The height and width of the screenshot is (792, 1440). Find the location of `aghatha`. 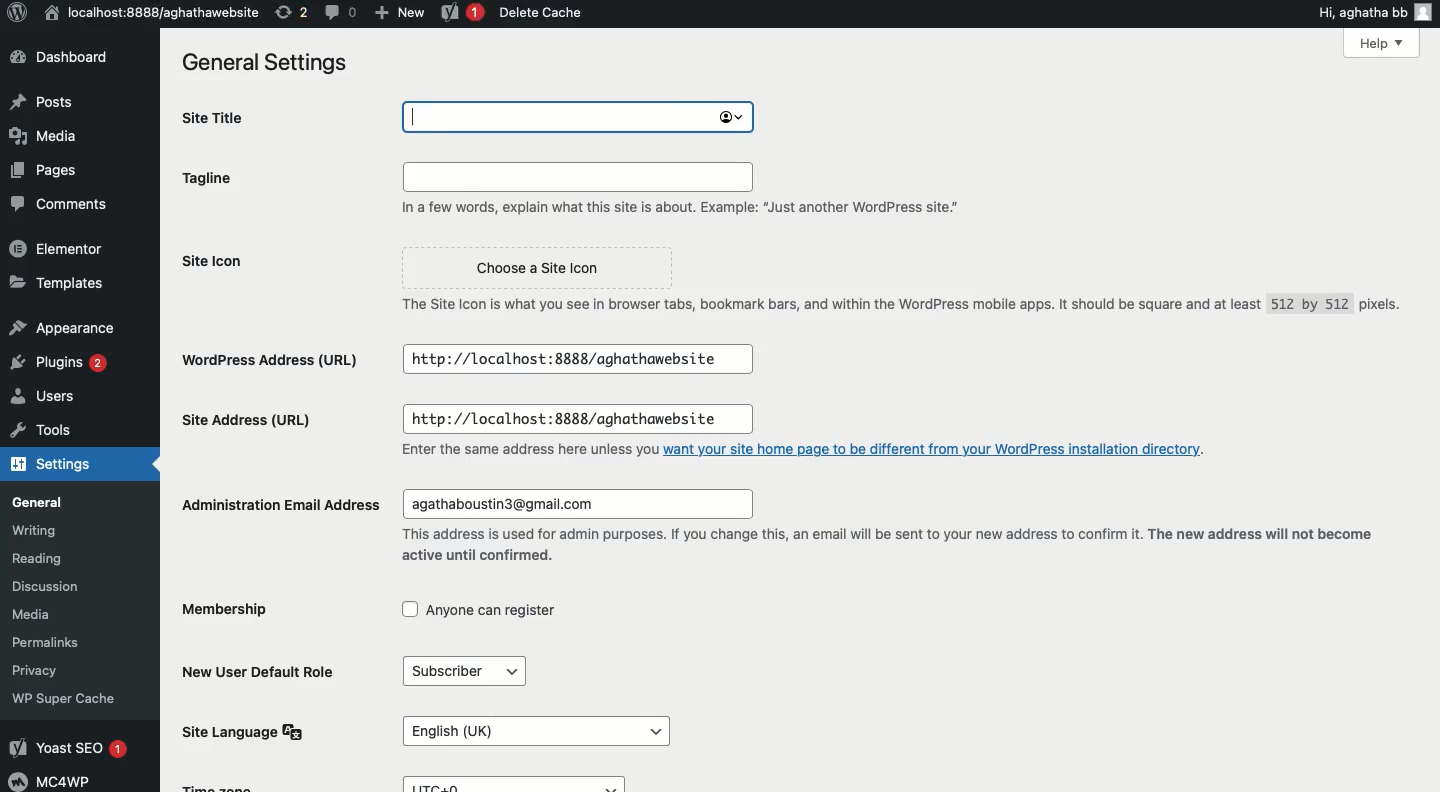

aghatha is located at coordinates (572, 118).